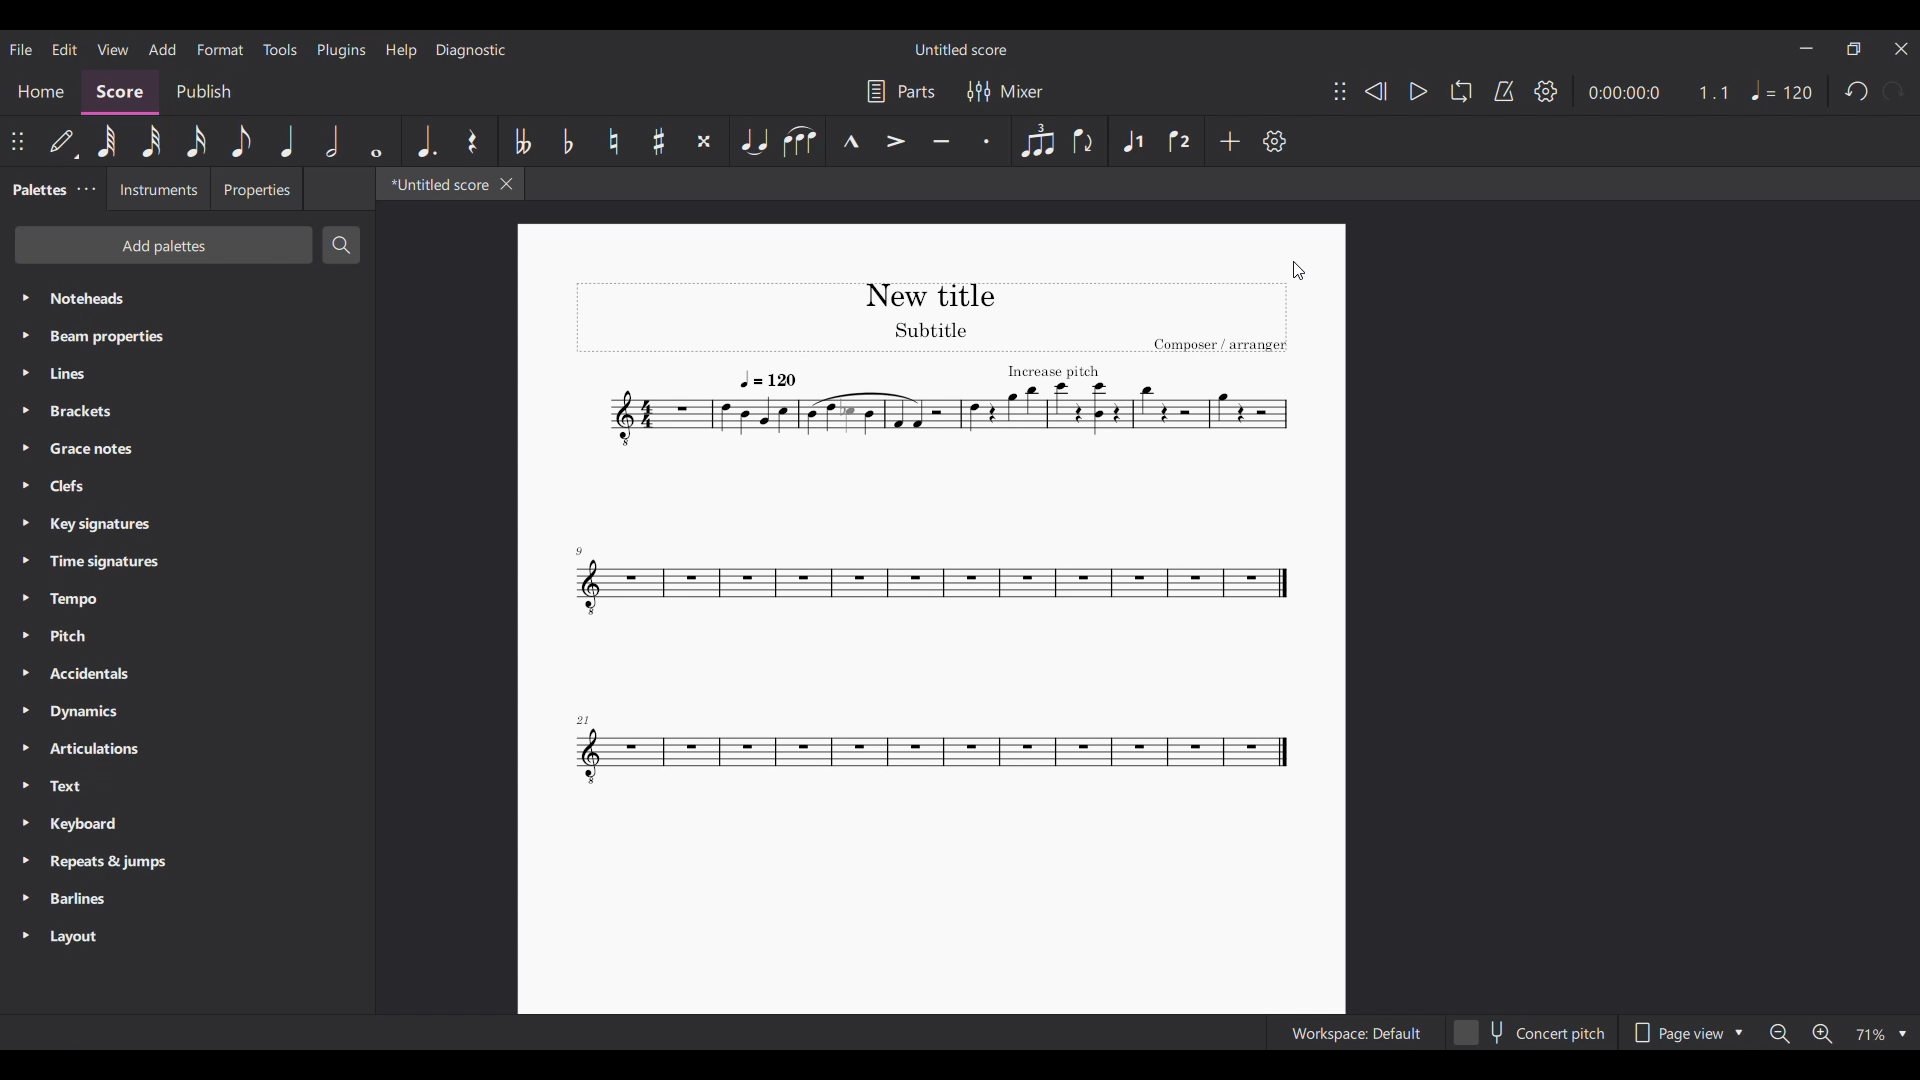  Describe the element at coordinates (120, 92) in the screenshot. I see `Score, current section highlighted` at that location.